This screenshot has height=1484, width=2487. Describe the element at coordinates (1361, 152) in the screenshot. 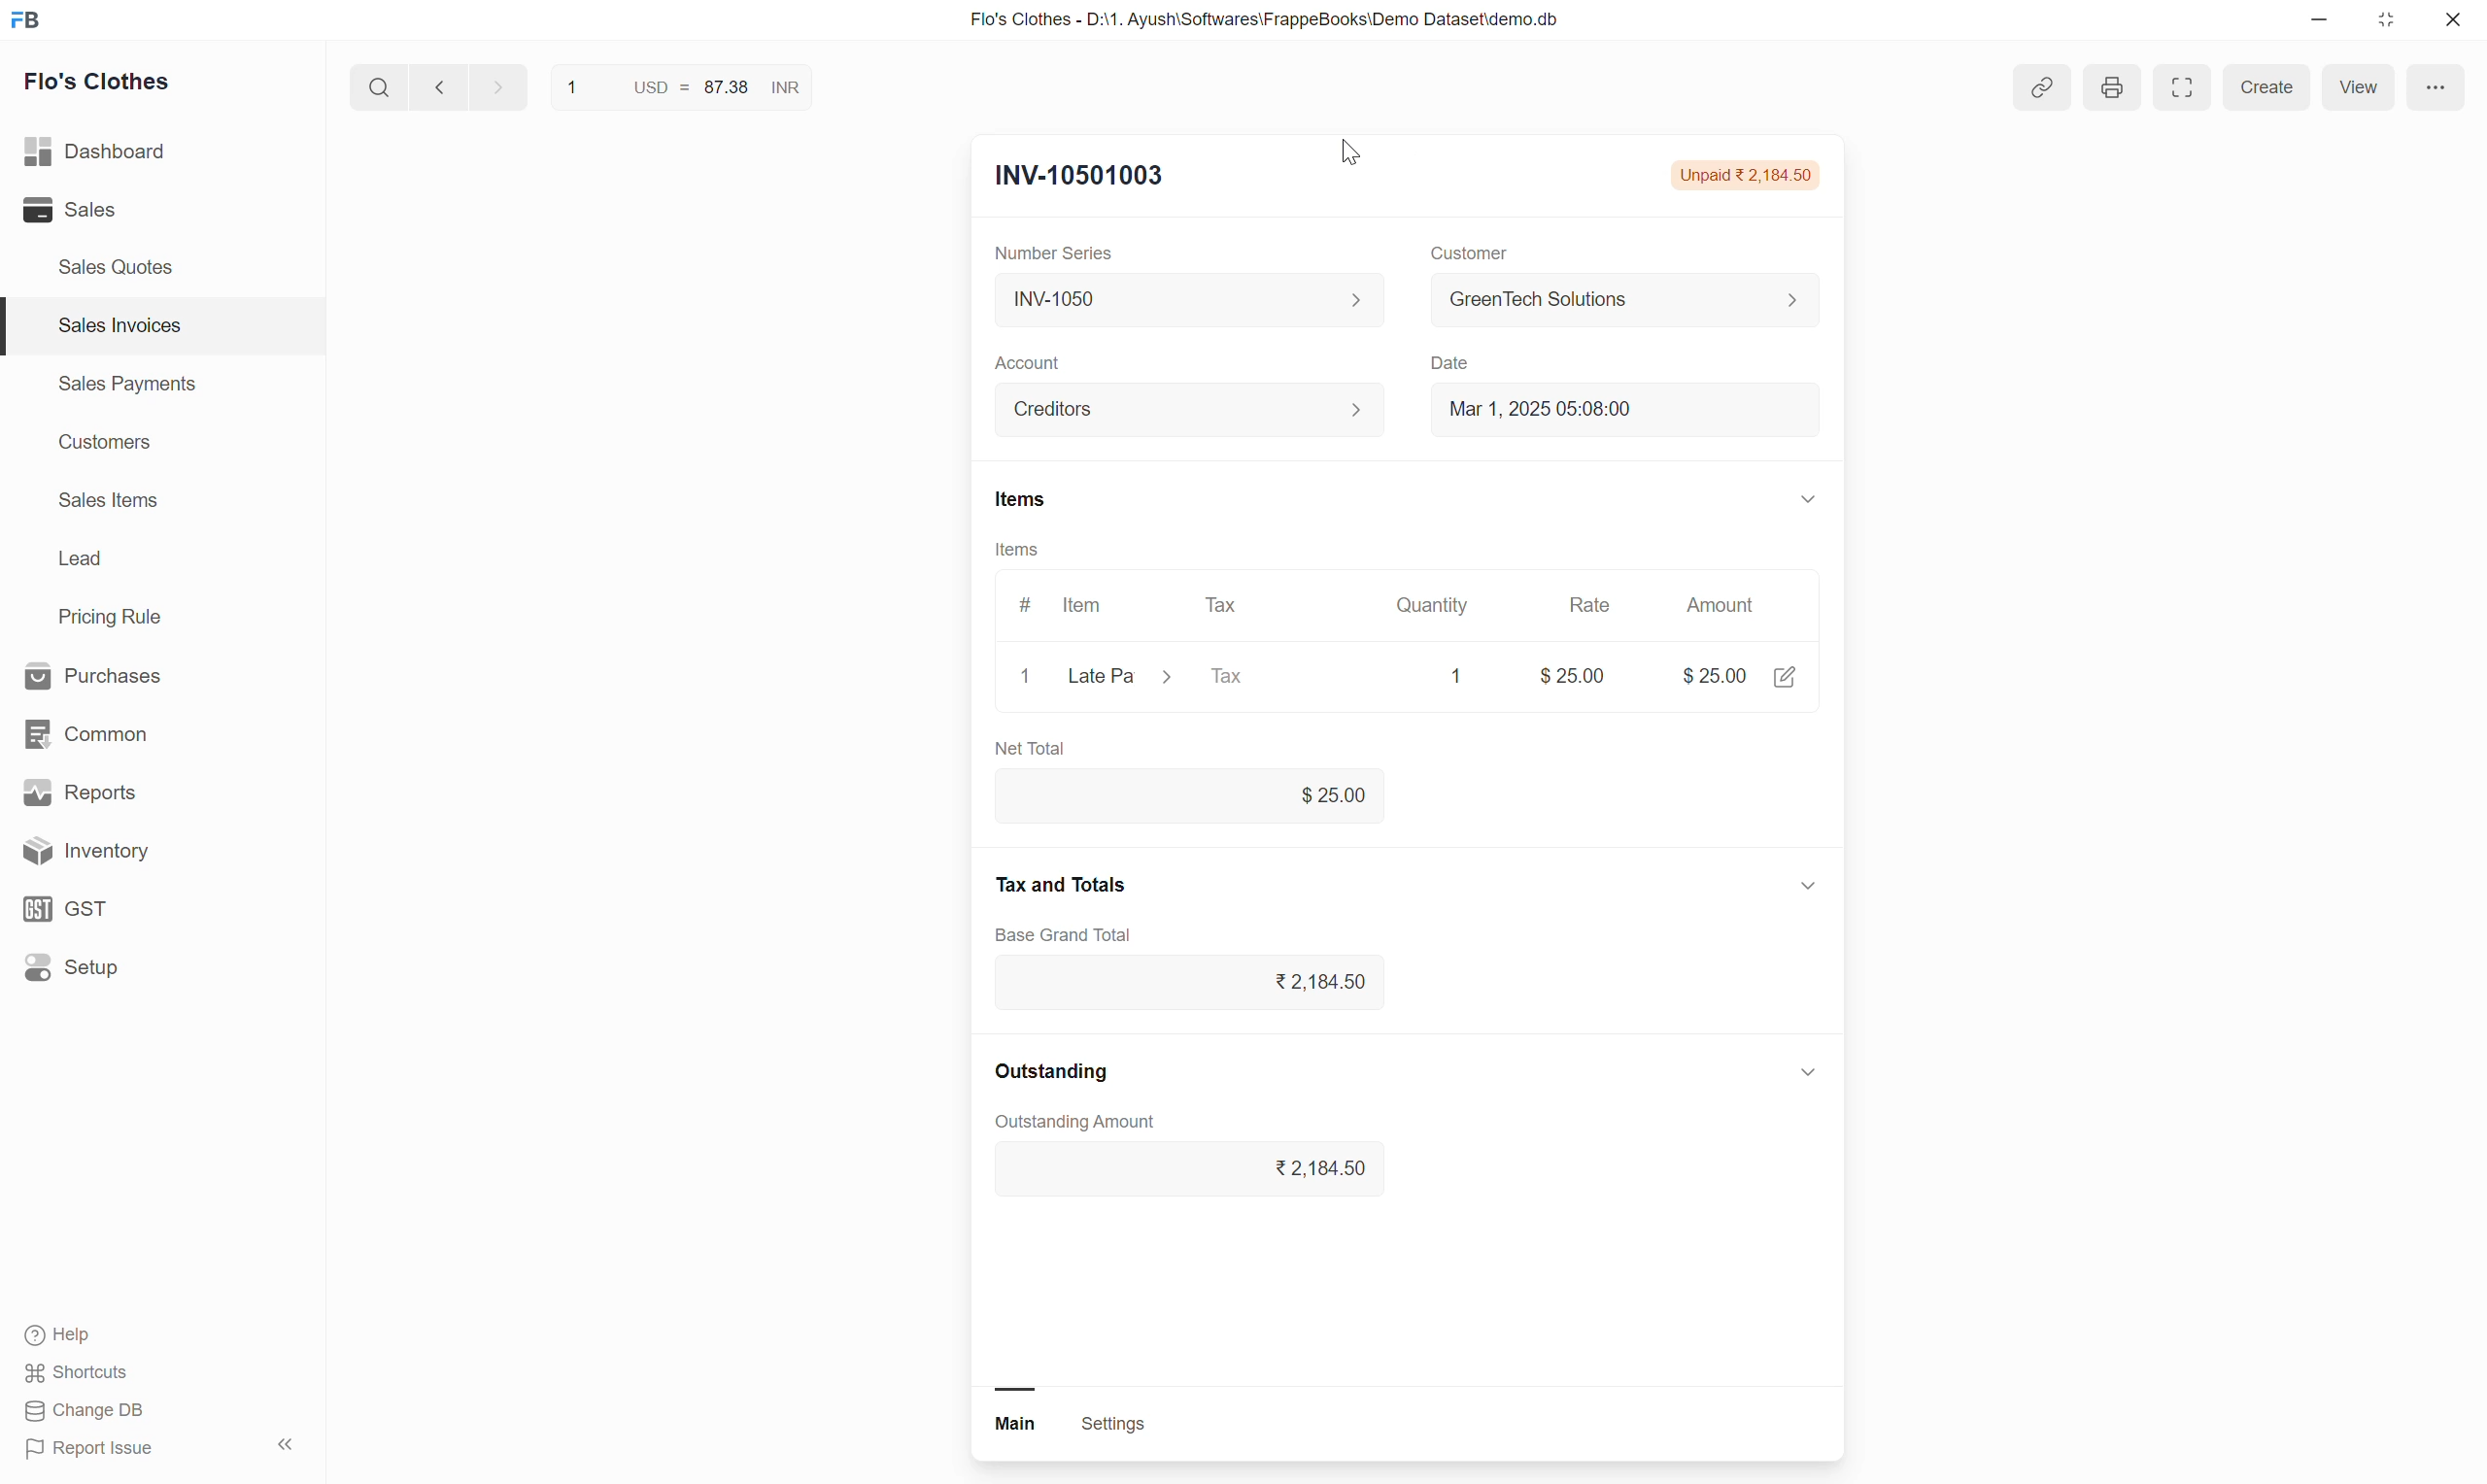

I see `cursor ` at that location.